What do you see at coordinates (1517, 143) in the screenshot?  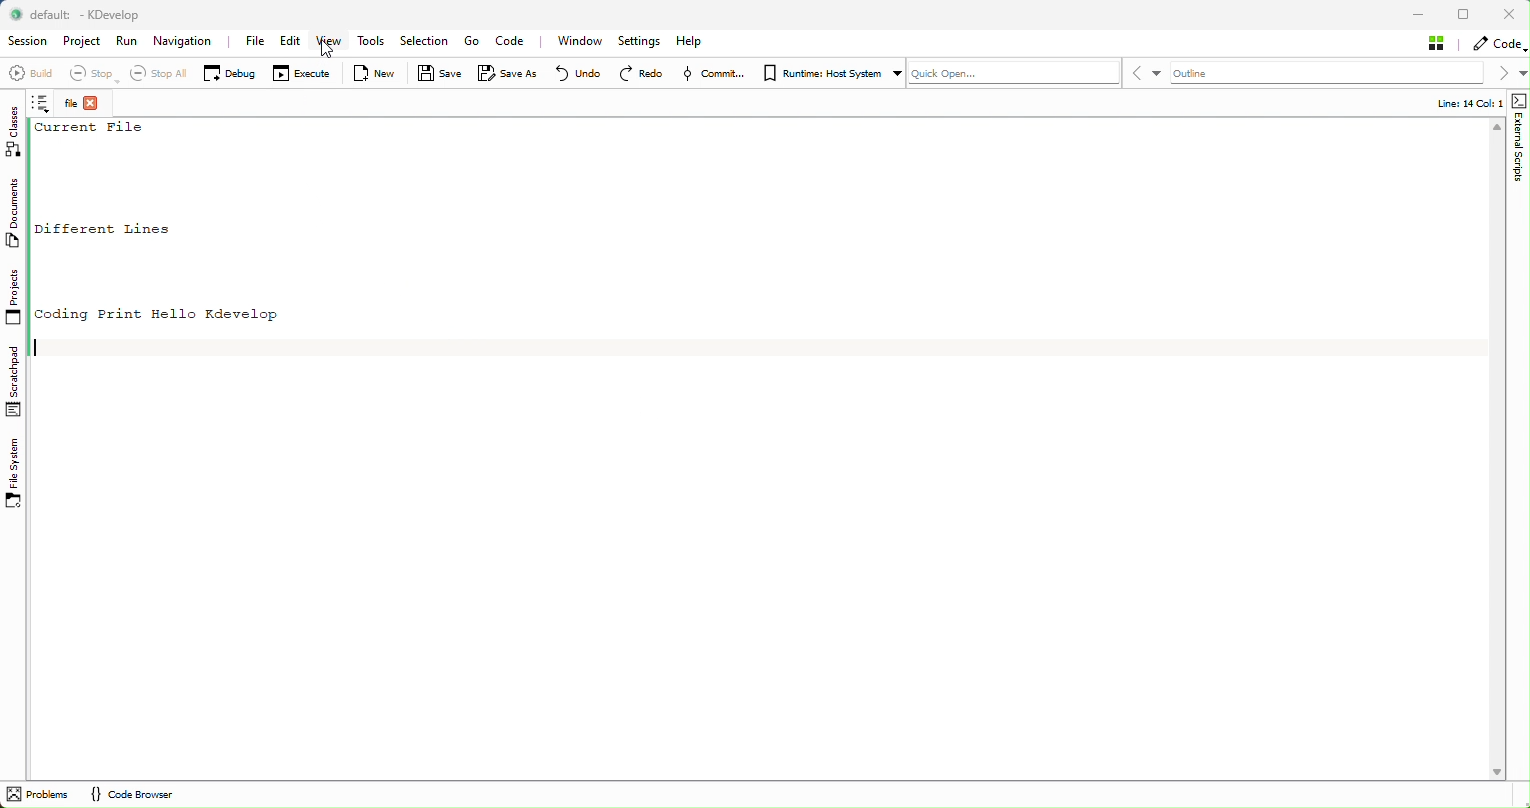 I see `Shape` at bounding box center [1517, 143].